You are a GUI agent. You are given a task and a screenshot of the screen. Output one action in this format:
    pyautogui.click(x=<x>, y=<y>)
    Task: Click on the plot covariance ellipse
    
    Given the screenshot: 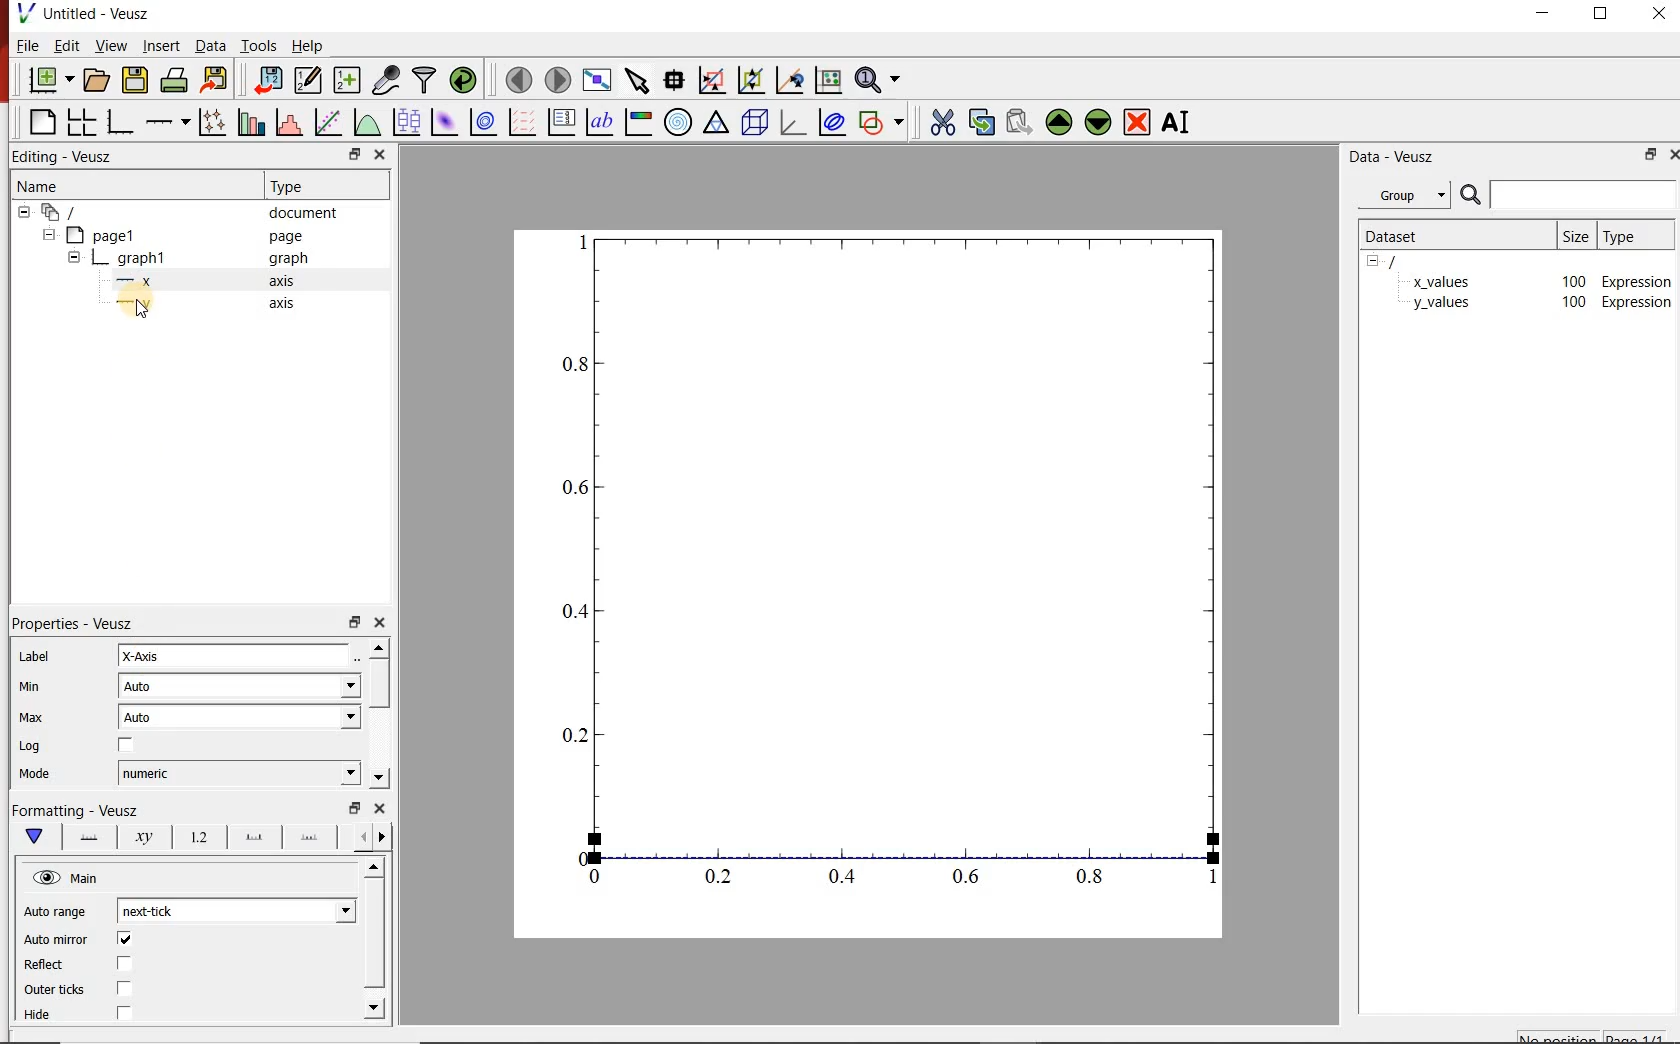 What is the action you would take?
    pyautogui.click(x=830, y=122)
    